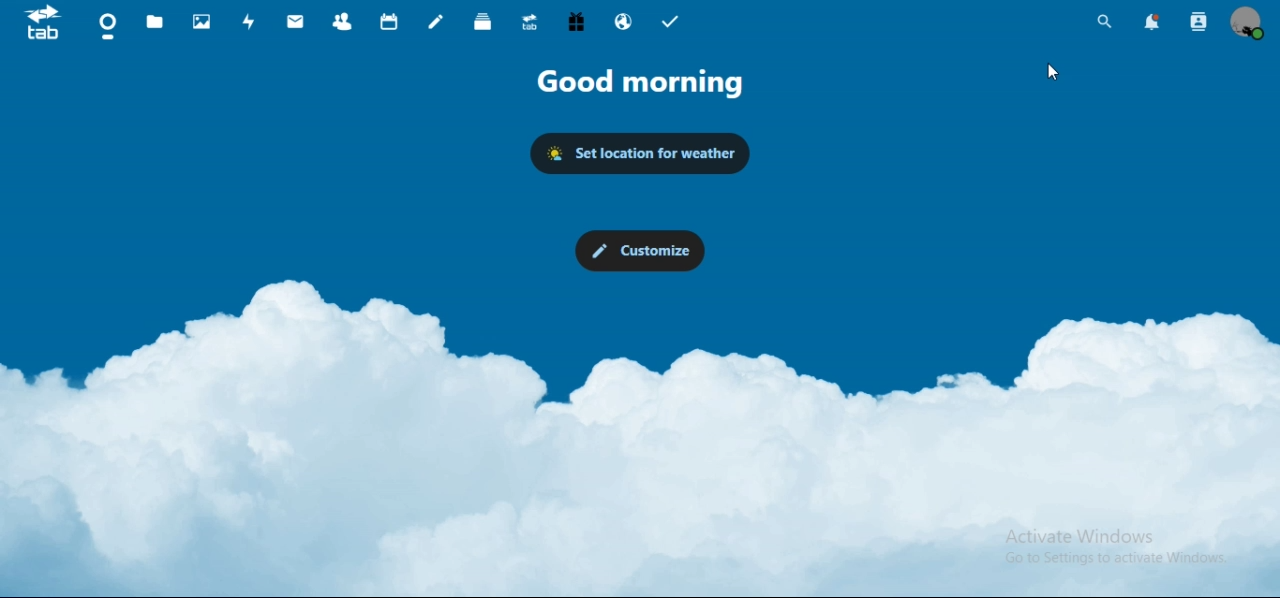  I want to click on cursor, so click(1052, 71).